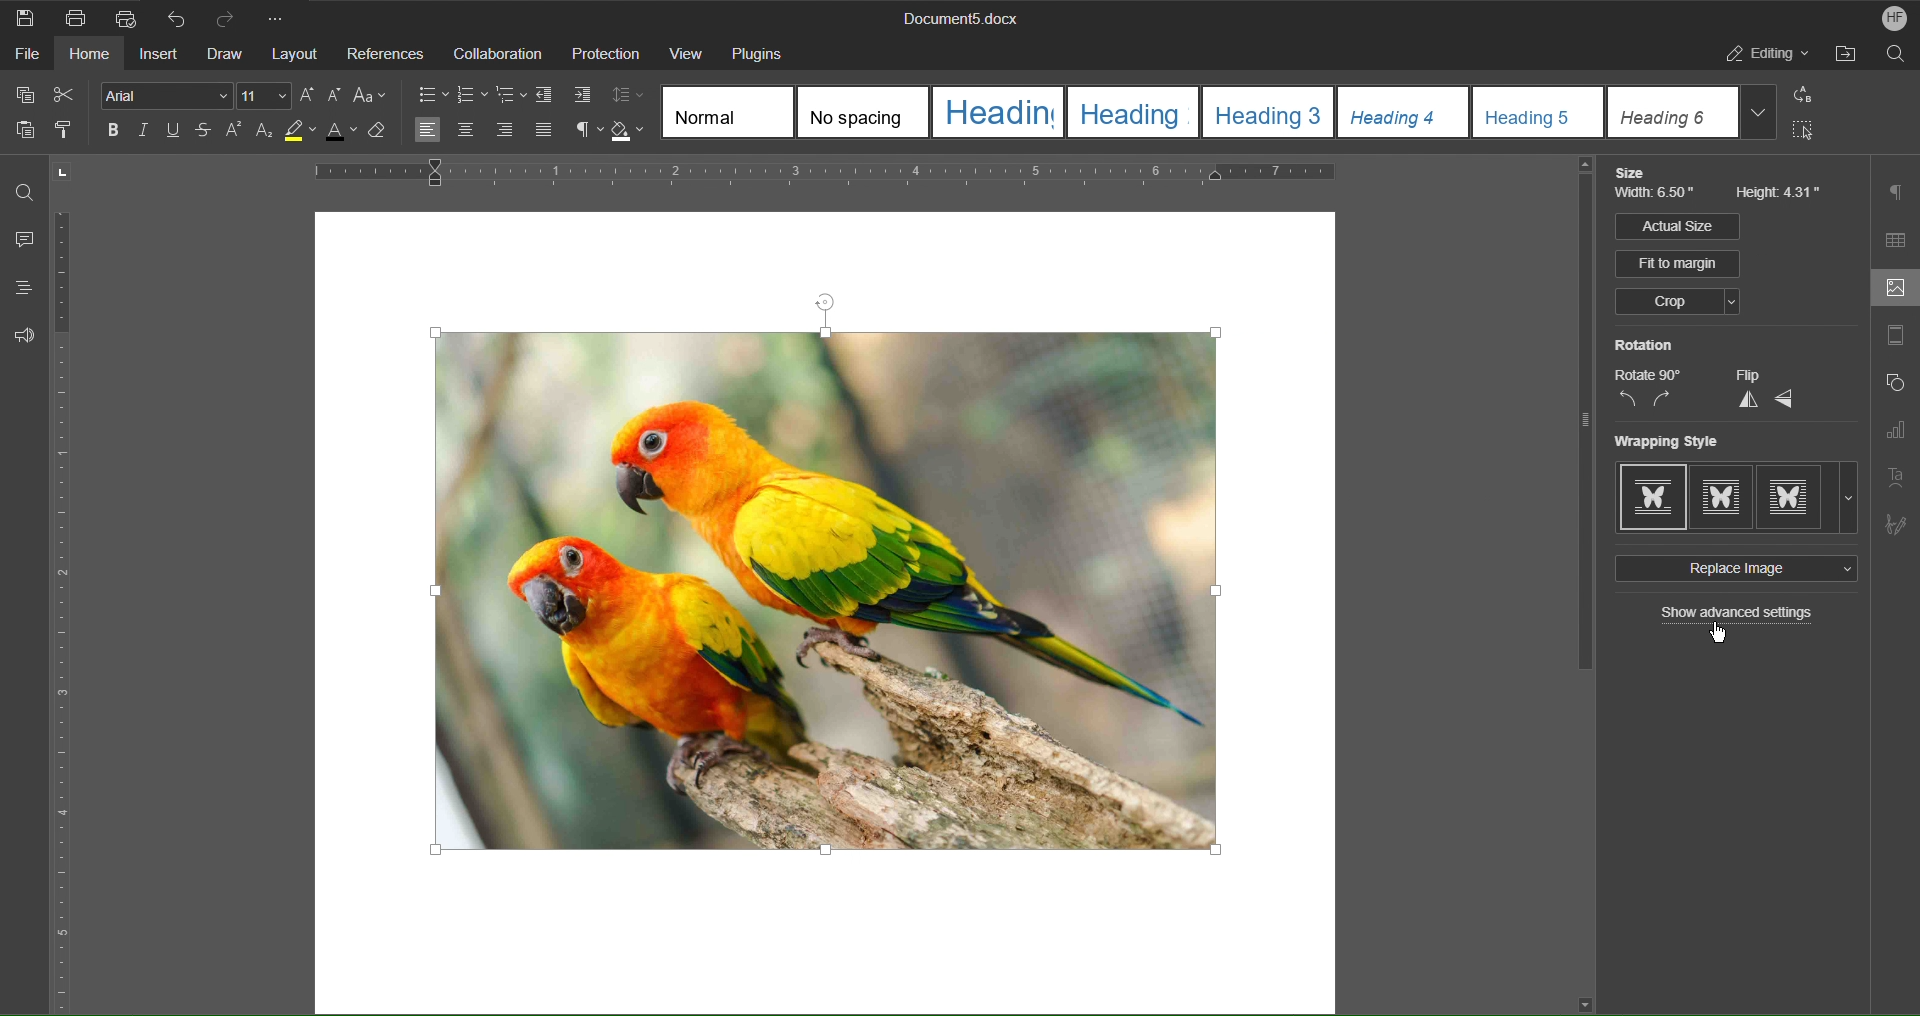 The width and height of the screenshot is (1920, 1016). I want to click on Alignment, so click(482, 131).